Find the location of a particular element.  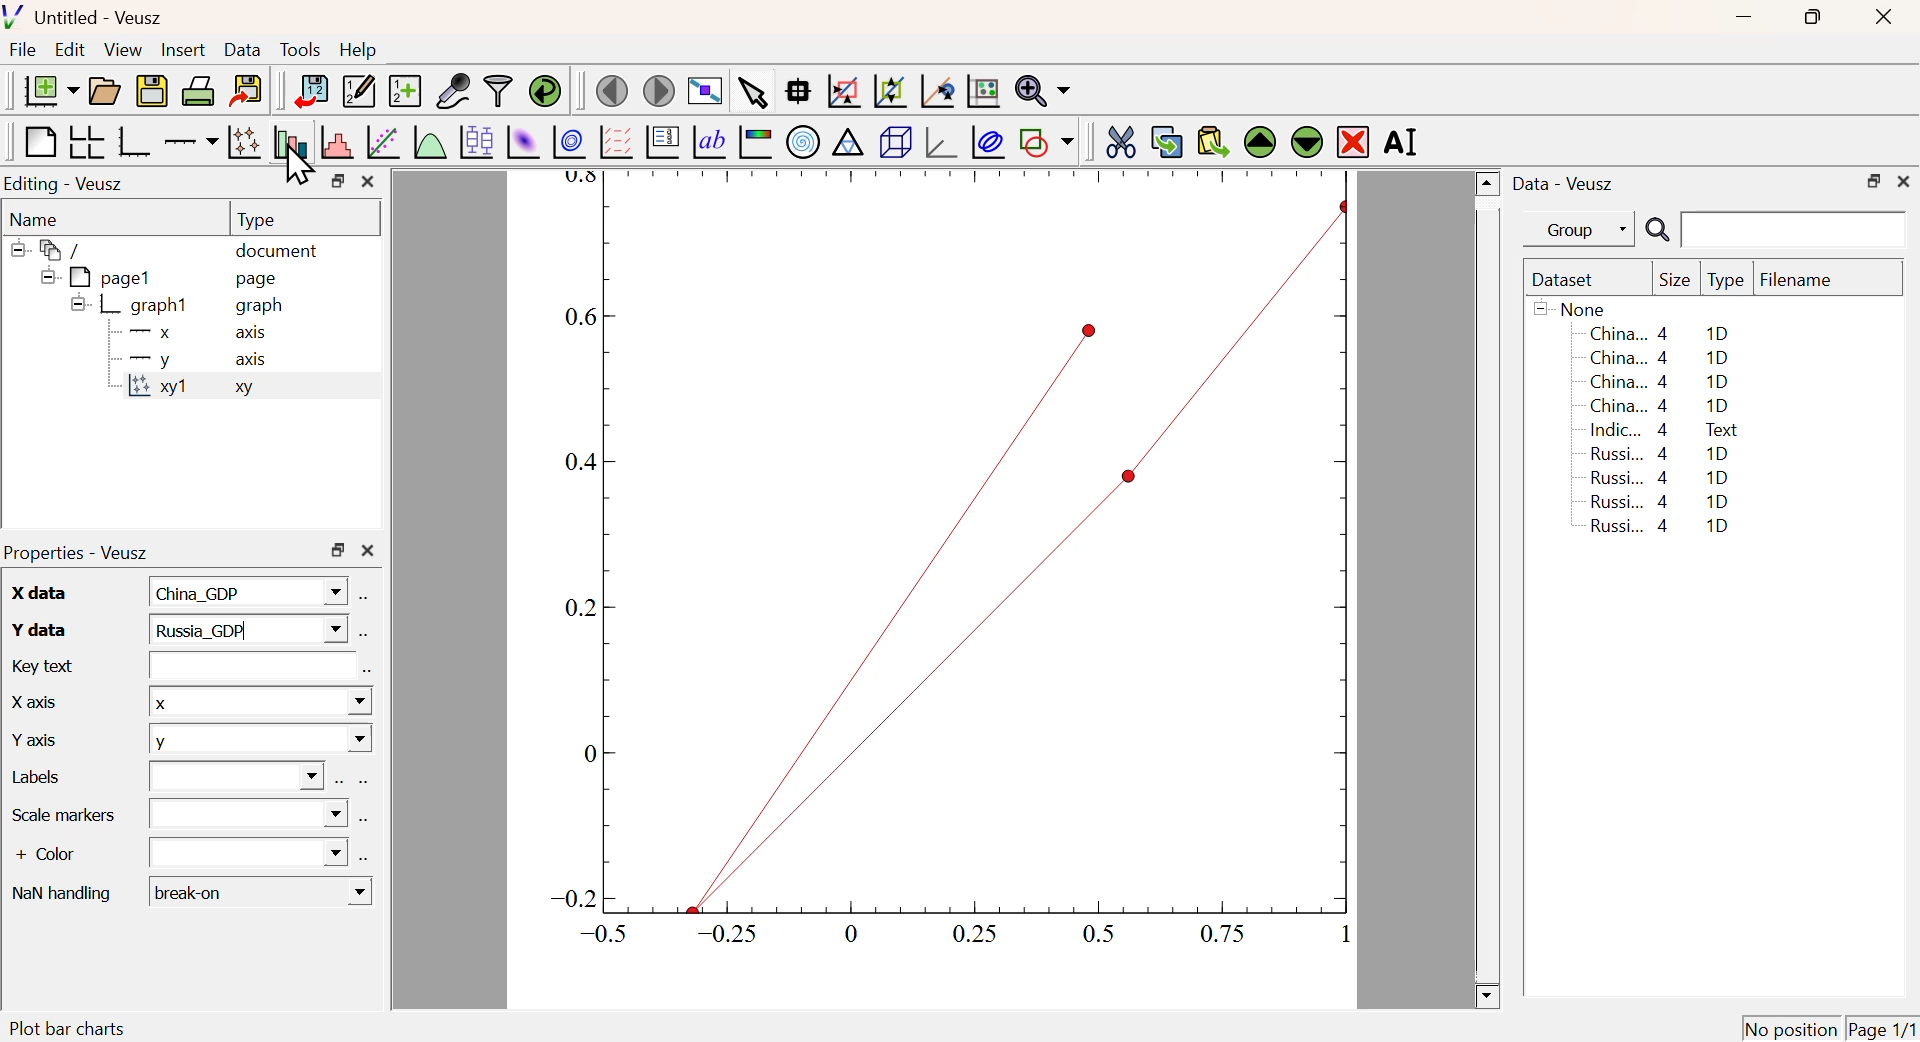

Group is located at coordinates (1585, 231).